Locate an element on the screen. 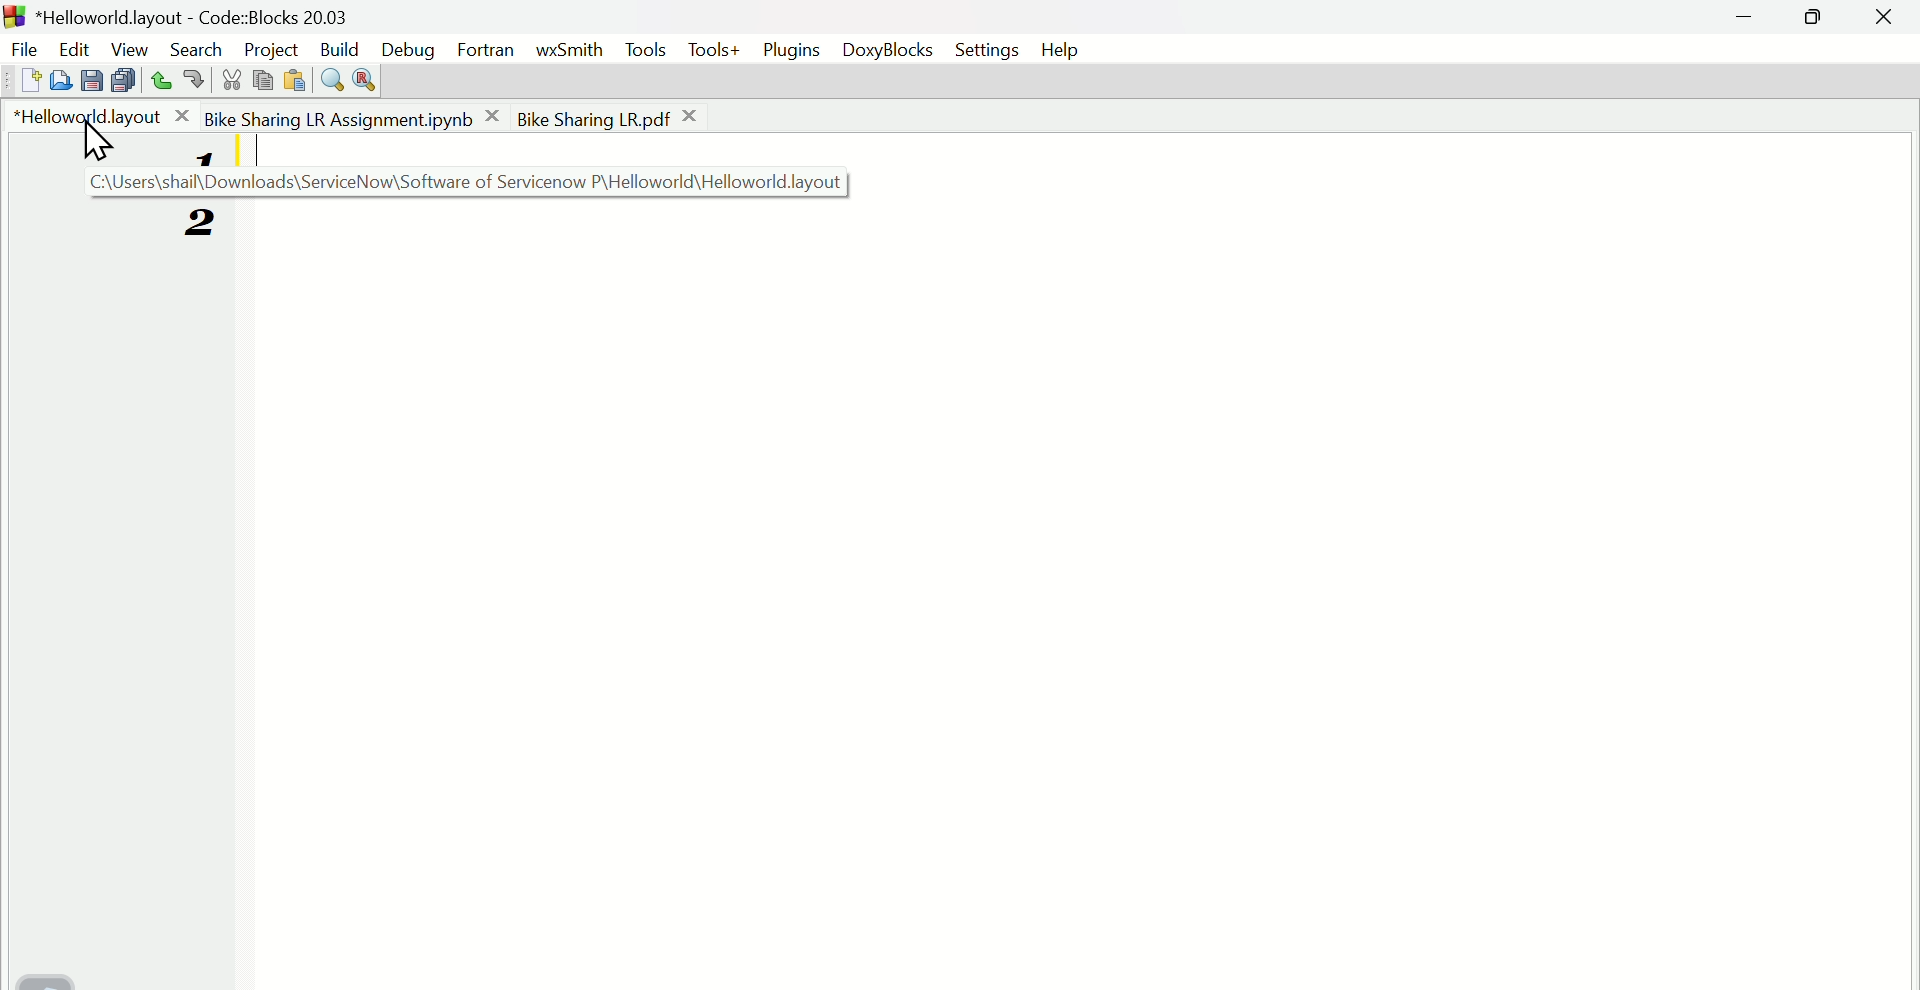 This screenshot has width=1920, height=990. Save all is located at coordinates (121, 80).